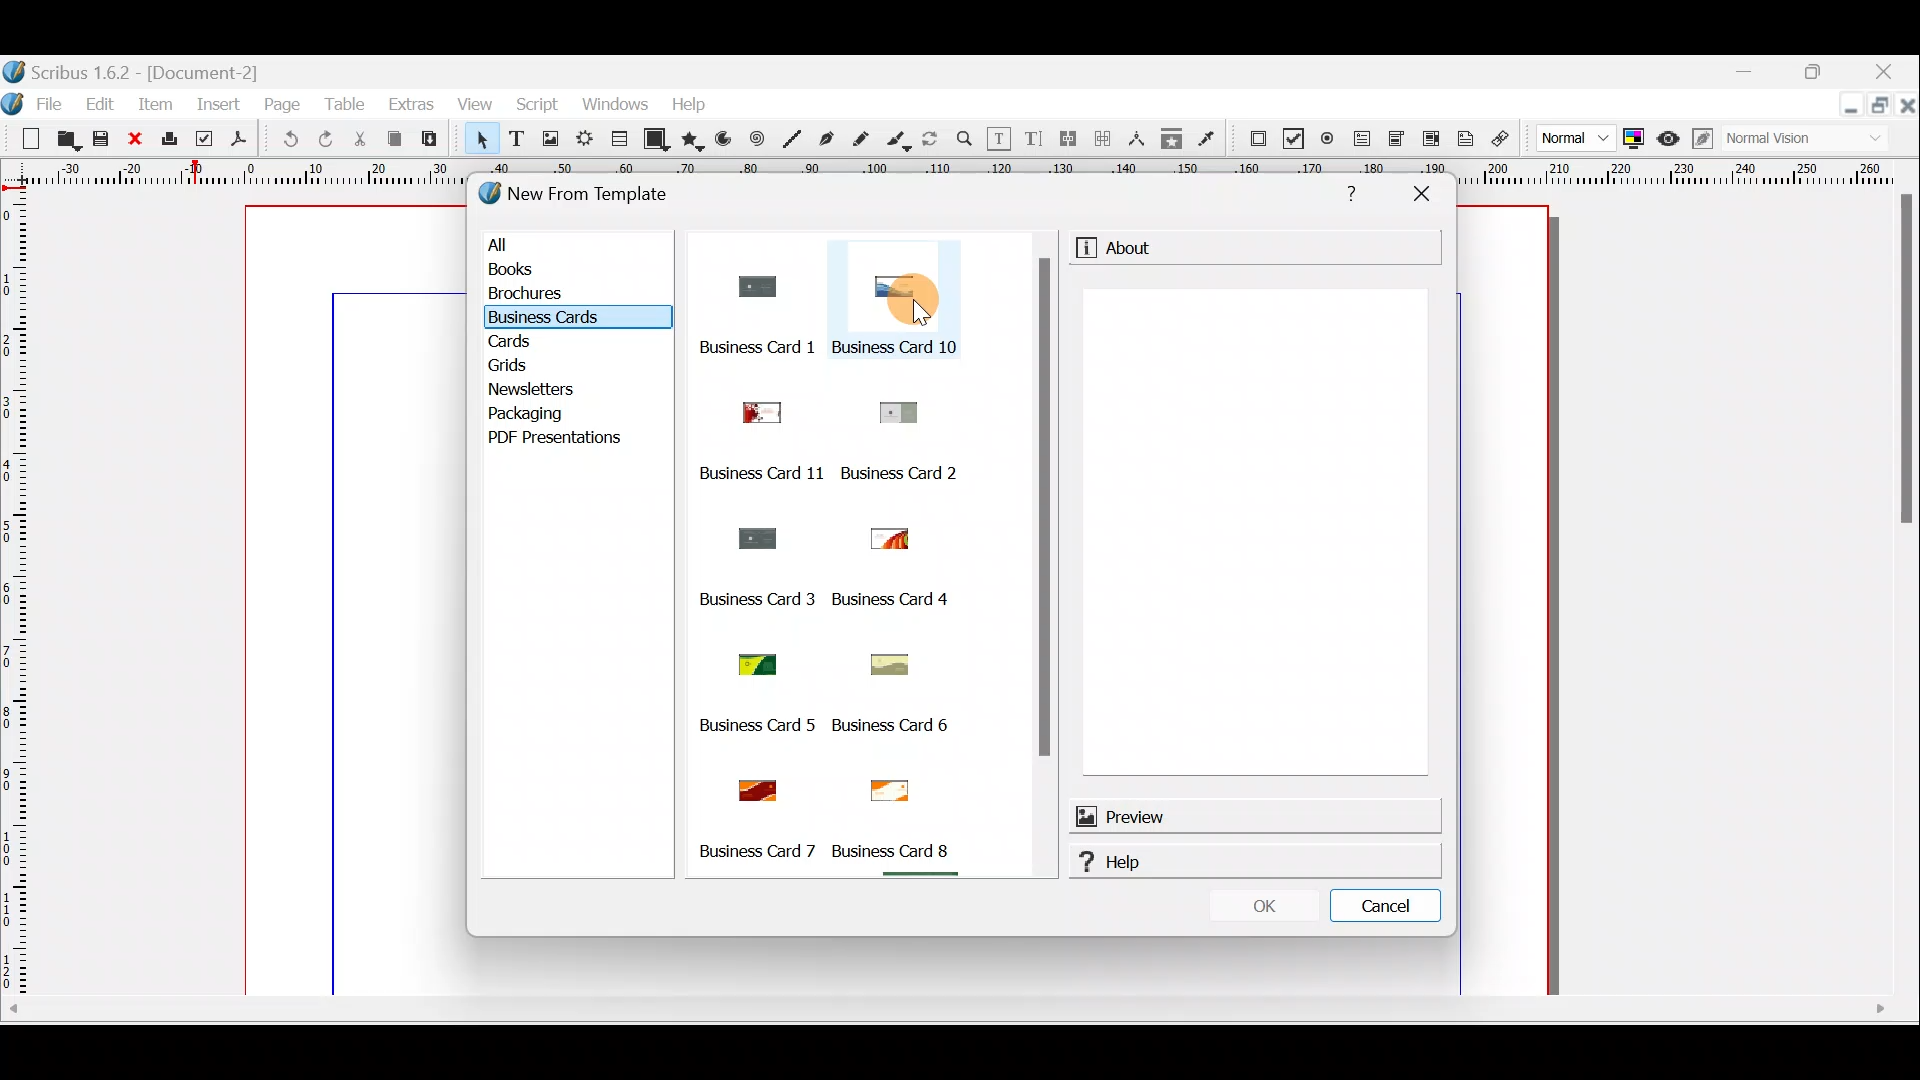  I want to click on Brochures, so click(567, 299).